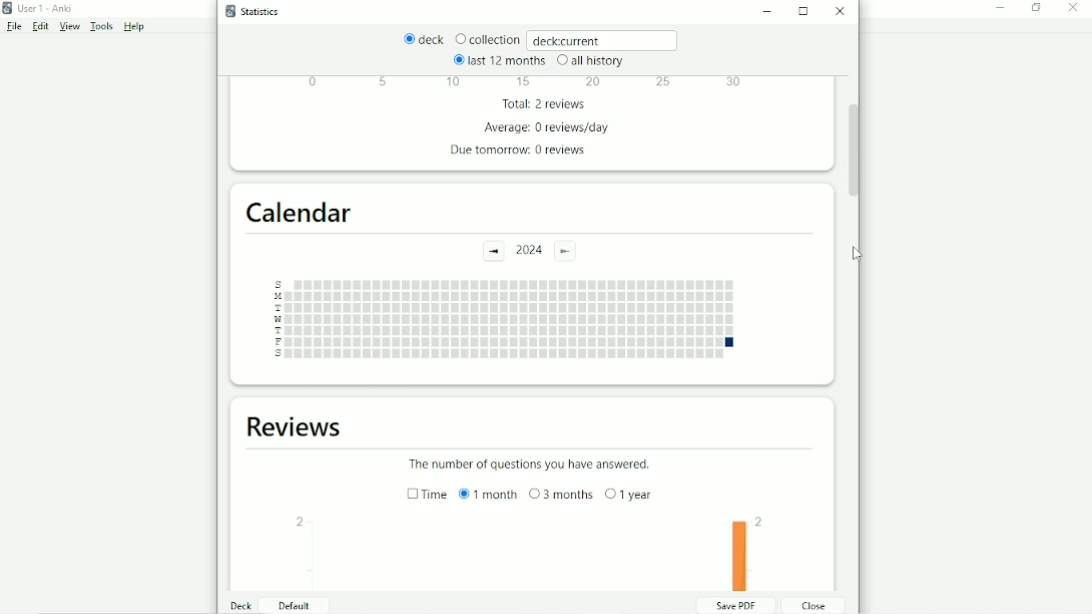 This screenshot has width=1092, height=614. I want to click on Close, so click(811, 605).